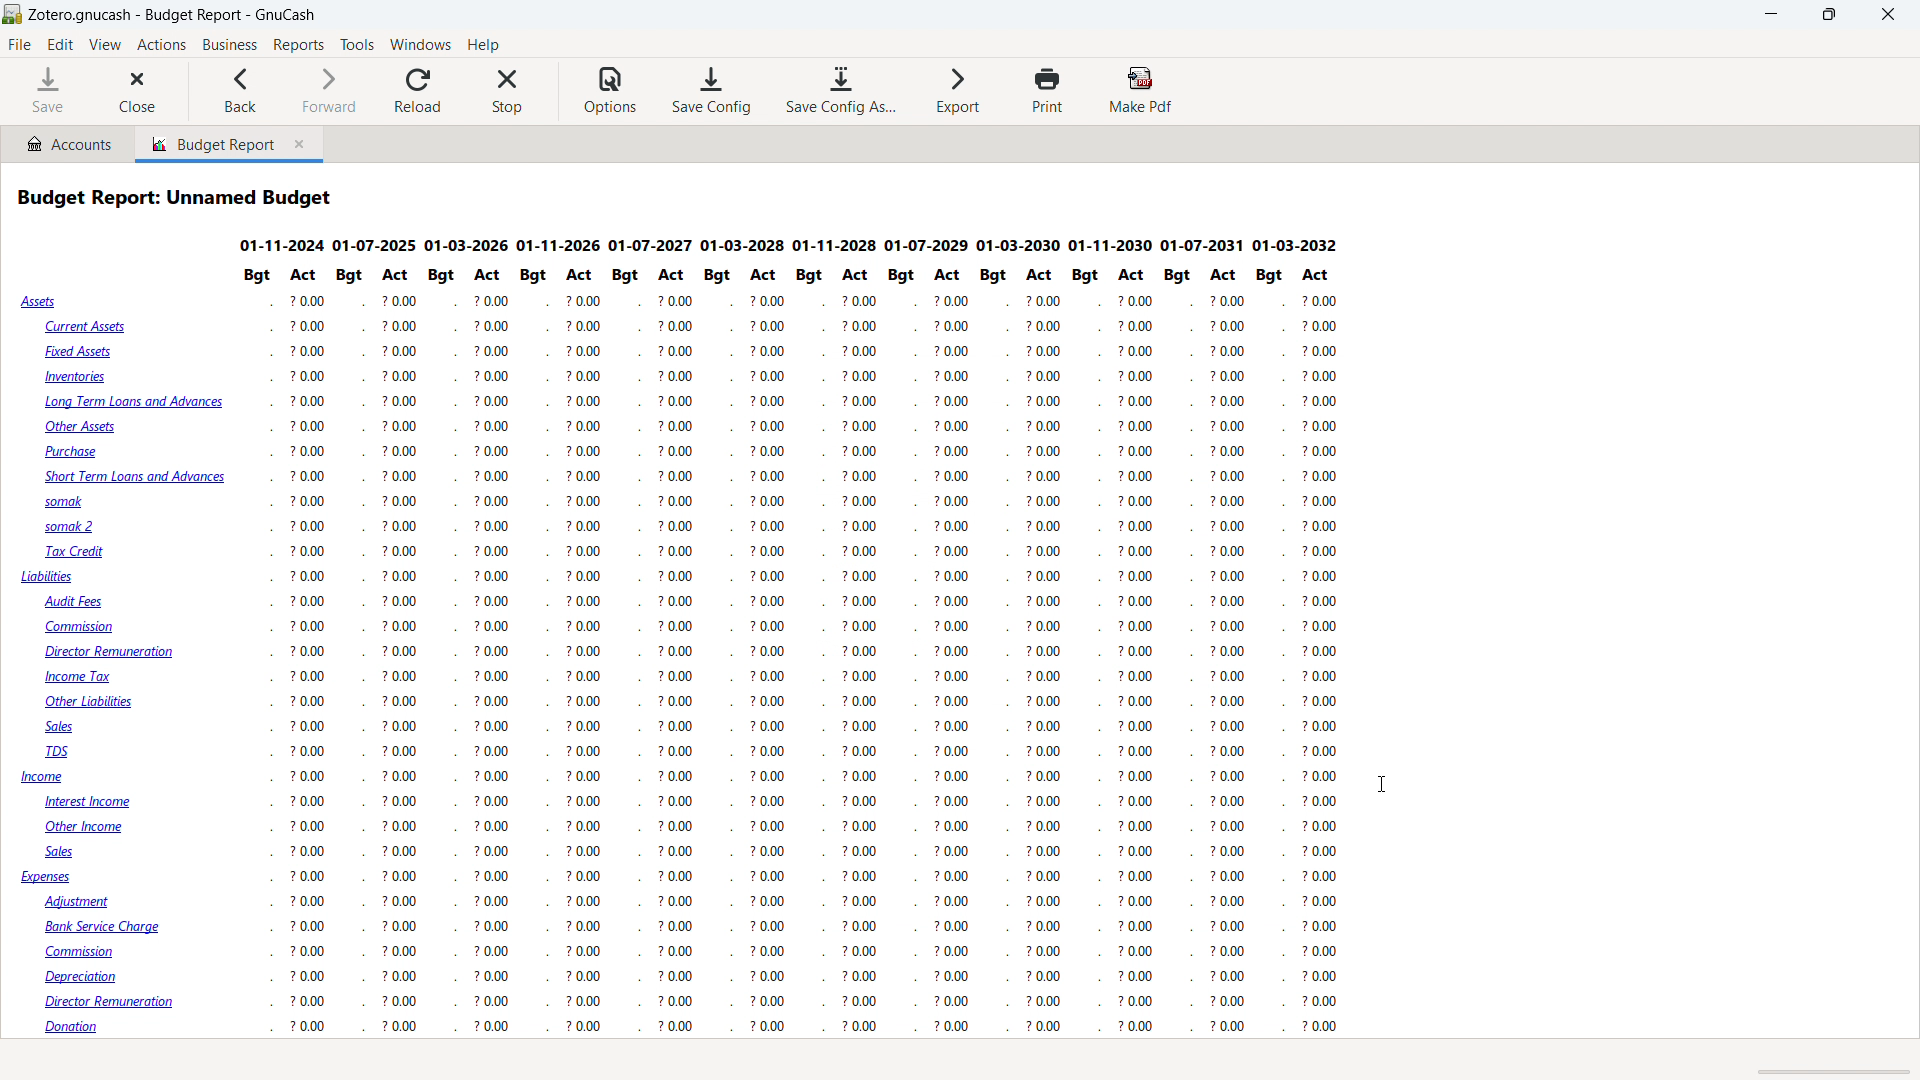 This screenshot has width=1920, height=1080. Describe the element at coordinates (76, 451) in the screenshot. I see `Purchase` at that location.